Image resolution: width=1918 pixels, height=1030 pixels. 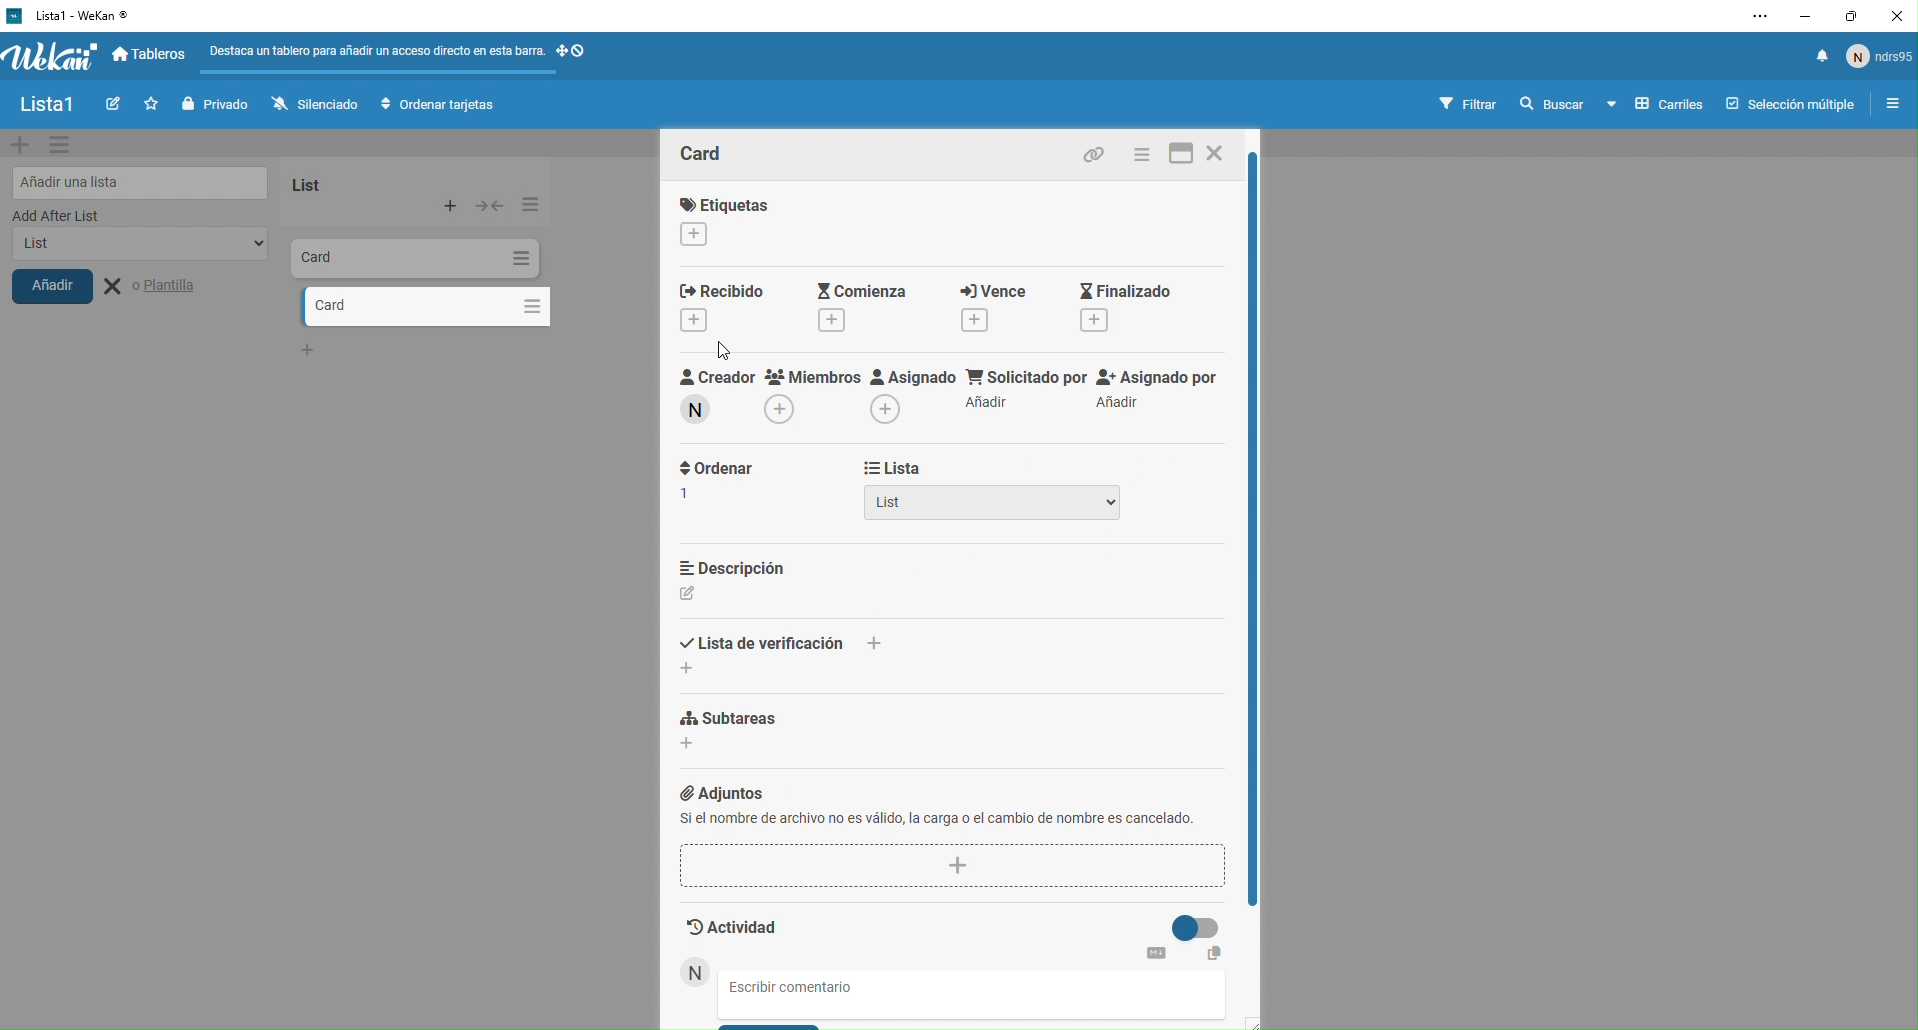 I want to click on menu, so click(x=1143, y=154).